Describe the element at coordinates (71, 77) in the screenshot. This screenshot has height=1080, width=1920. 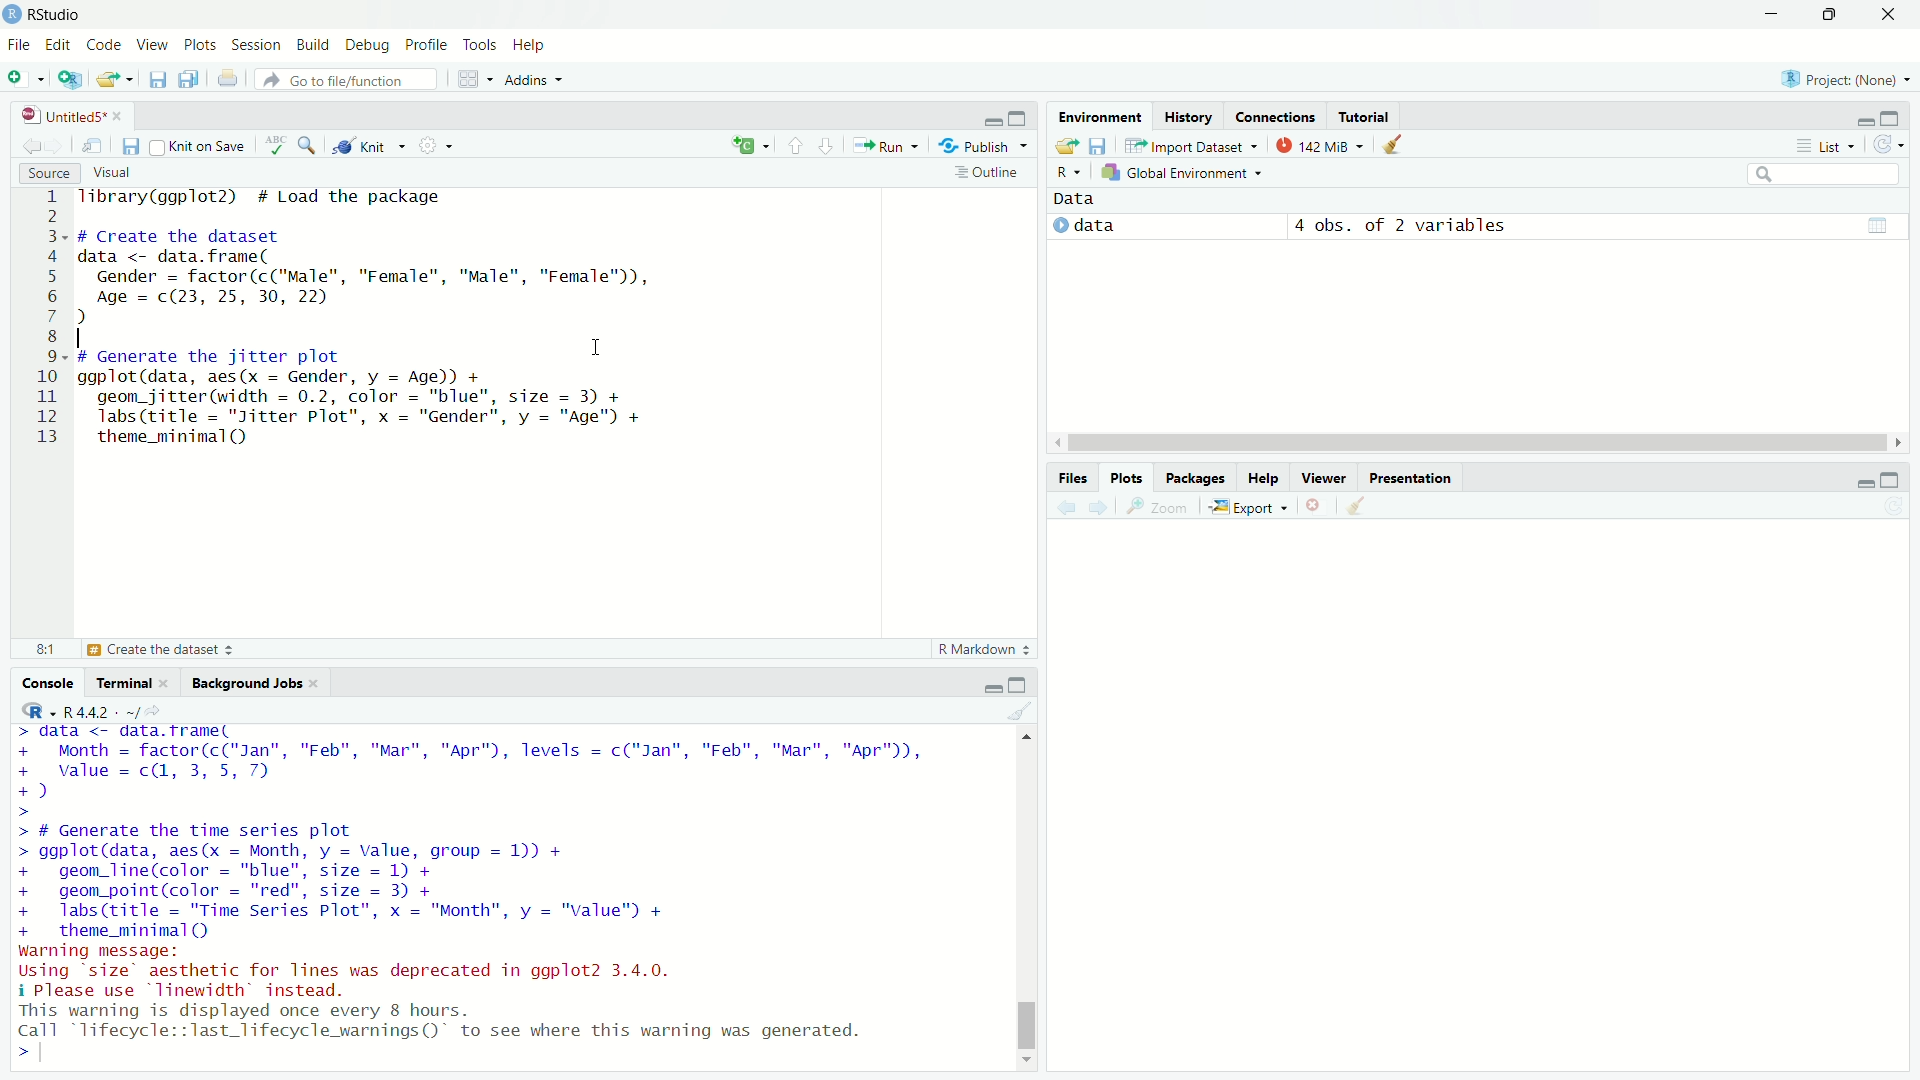
I see `create a project` at that location.